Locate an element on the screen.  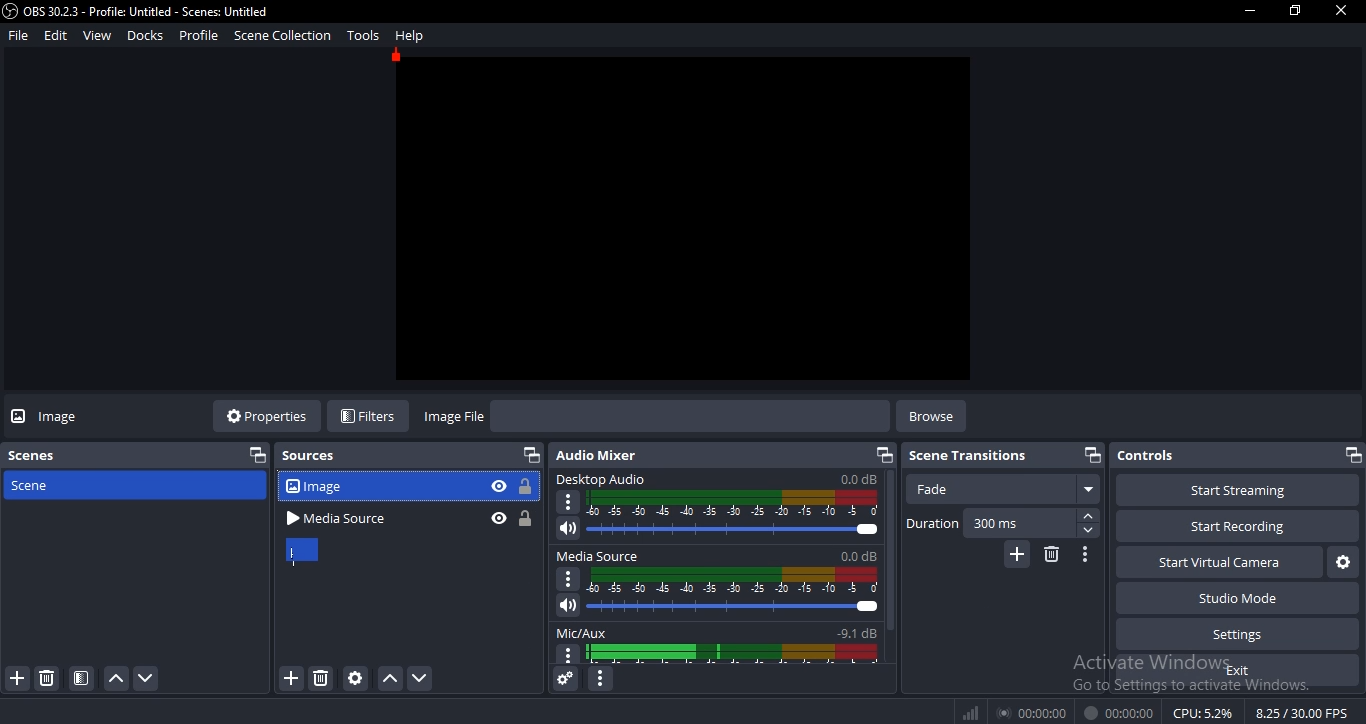
volume slider is located at coordinates (713, 529).